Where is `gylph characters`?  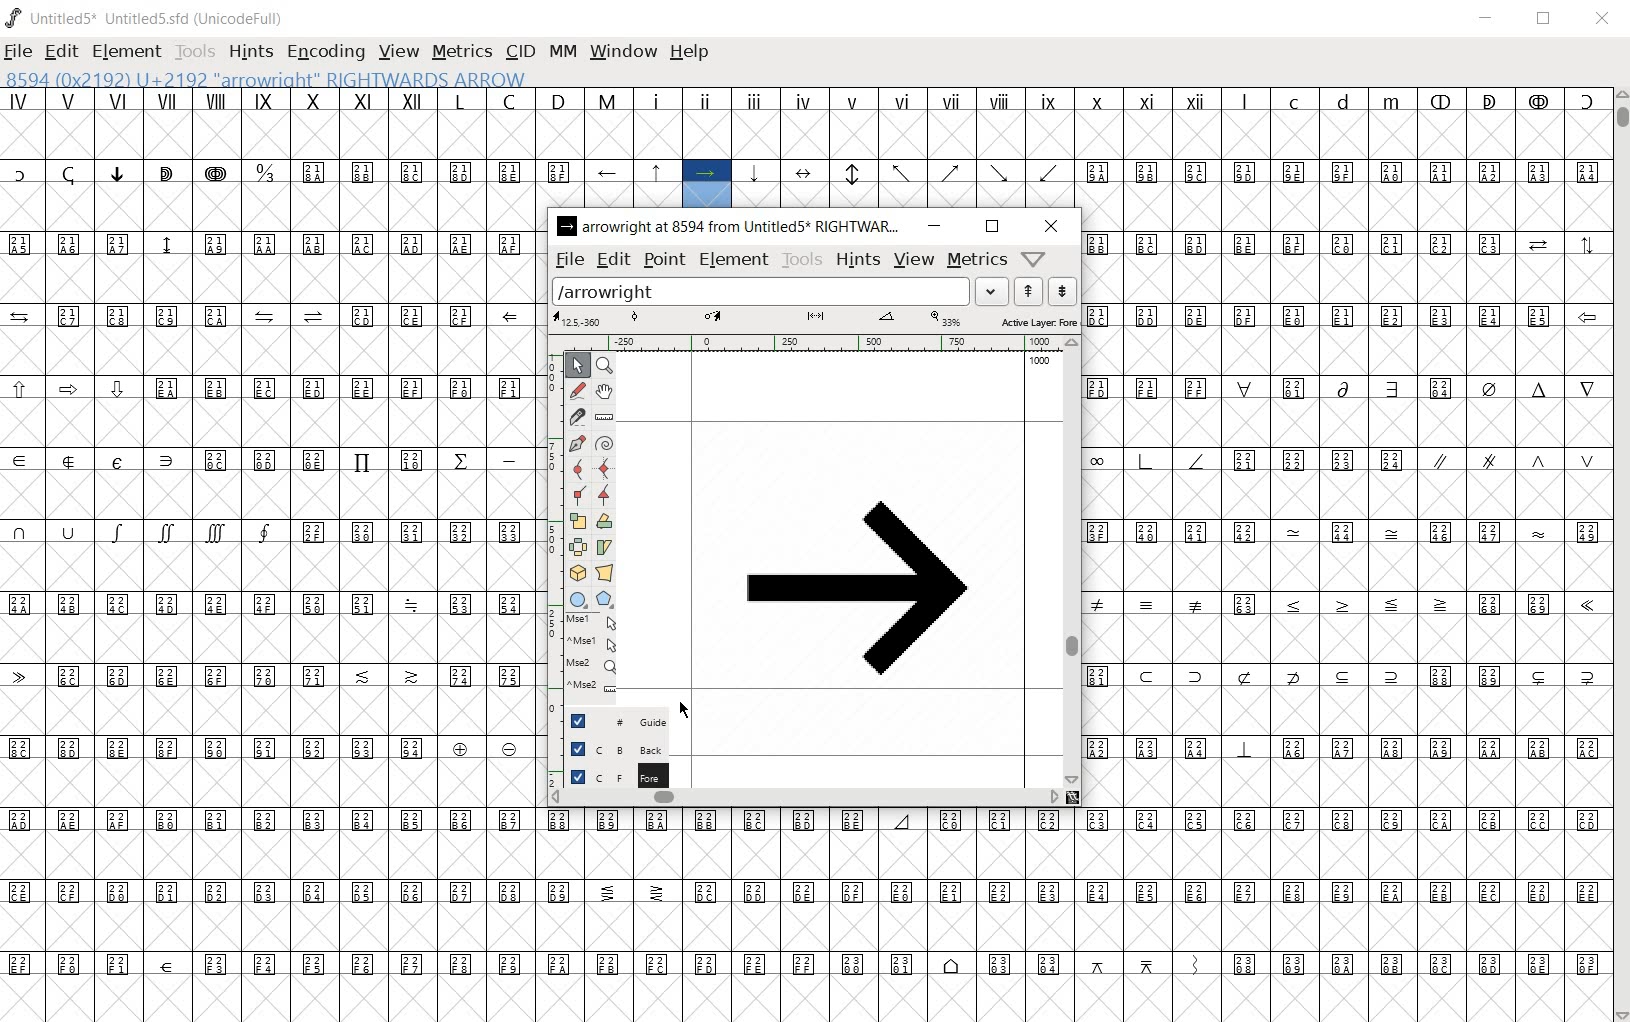 gylph characters is located at coordinates (614, 183).